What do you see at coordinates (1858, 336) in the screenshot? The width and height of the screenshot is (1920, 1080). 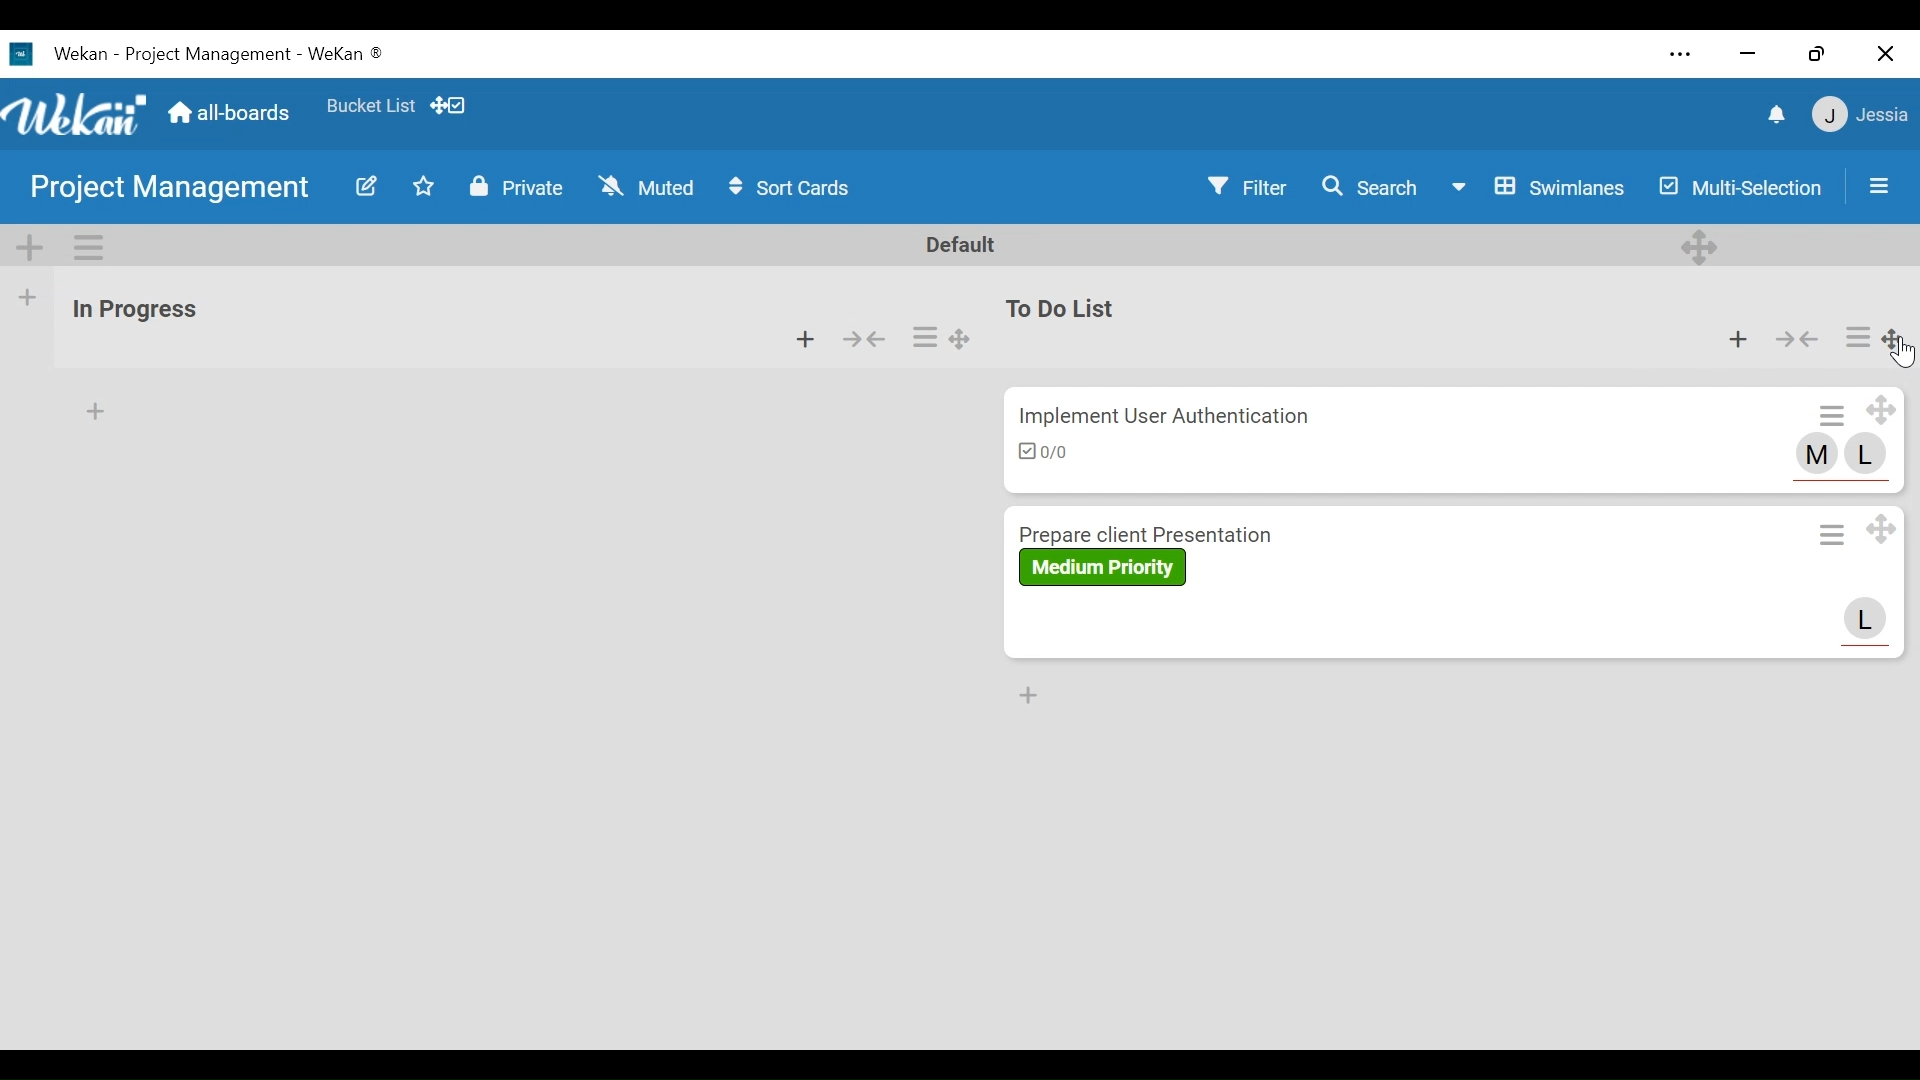 I see `List Actions` at bounding box center [1858, 336].